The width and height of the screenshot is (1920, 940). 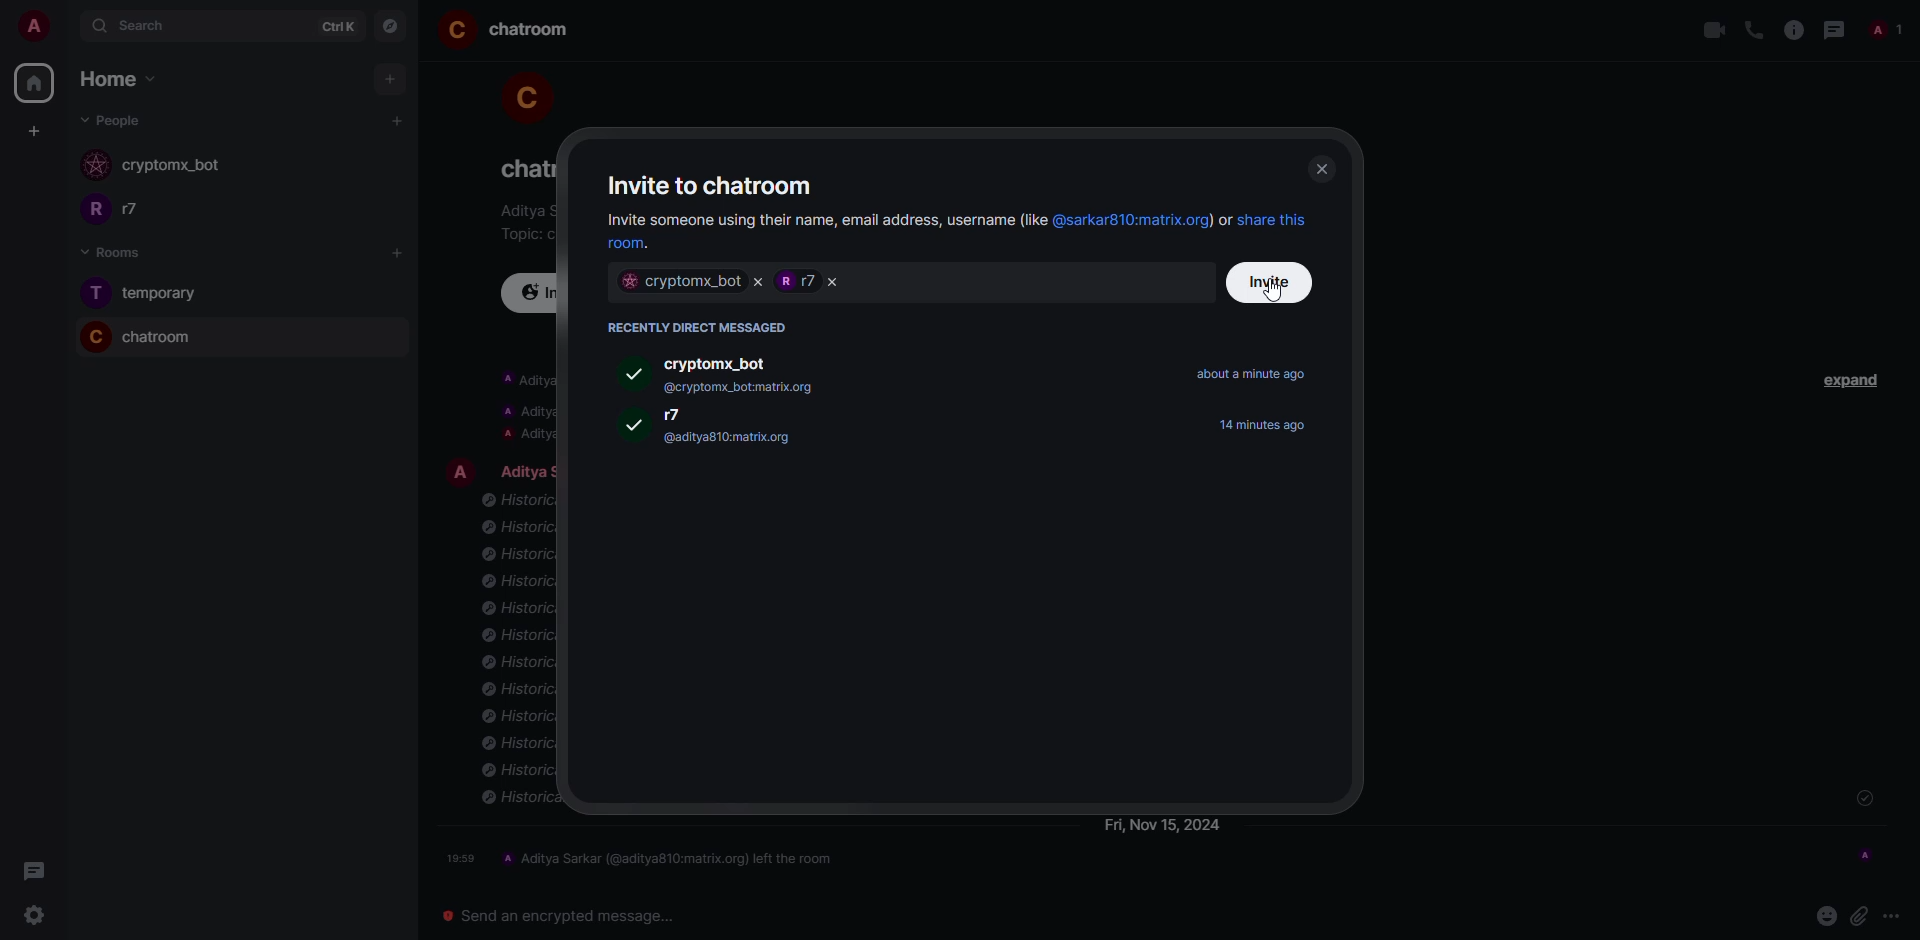 I want to click on bot, so click(x=681, y=282).